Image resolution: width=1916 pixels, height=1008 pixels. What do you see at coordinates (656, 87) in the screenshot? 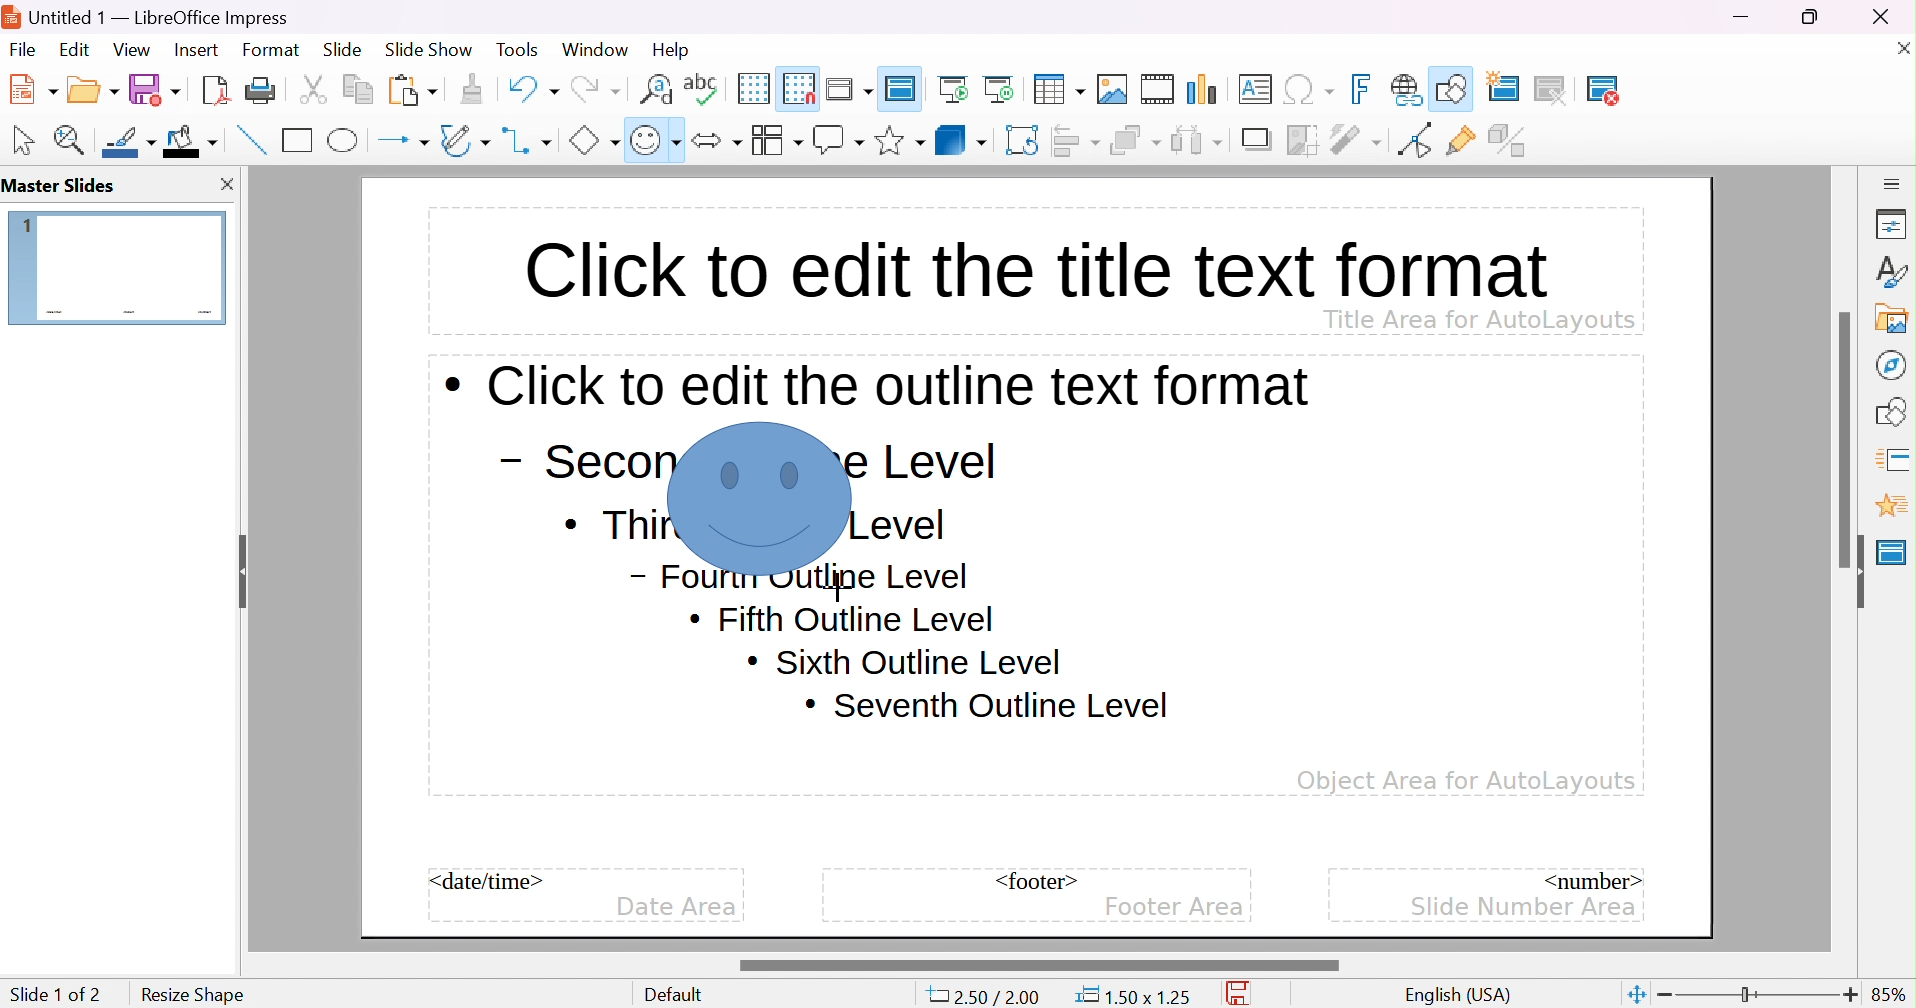
I see `find and replace` at bounding box center [656, 87].